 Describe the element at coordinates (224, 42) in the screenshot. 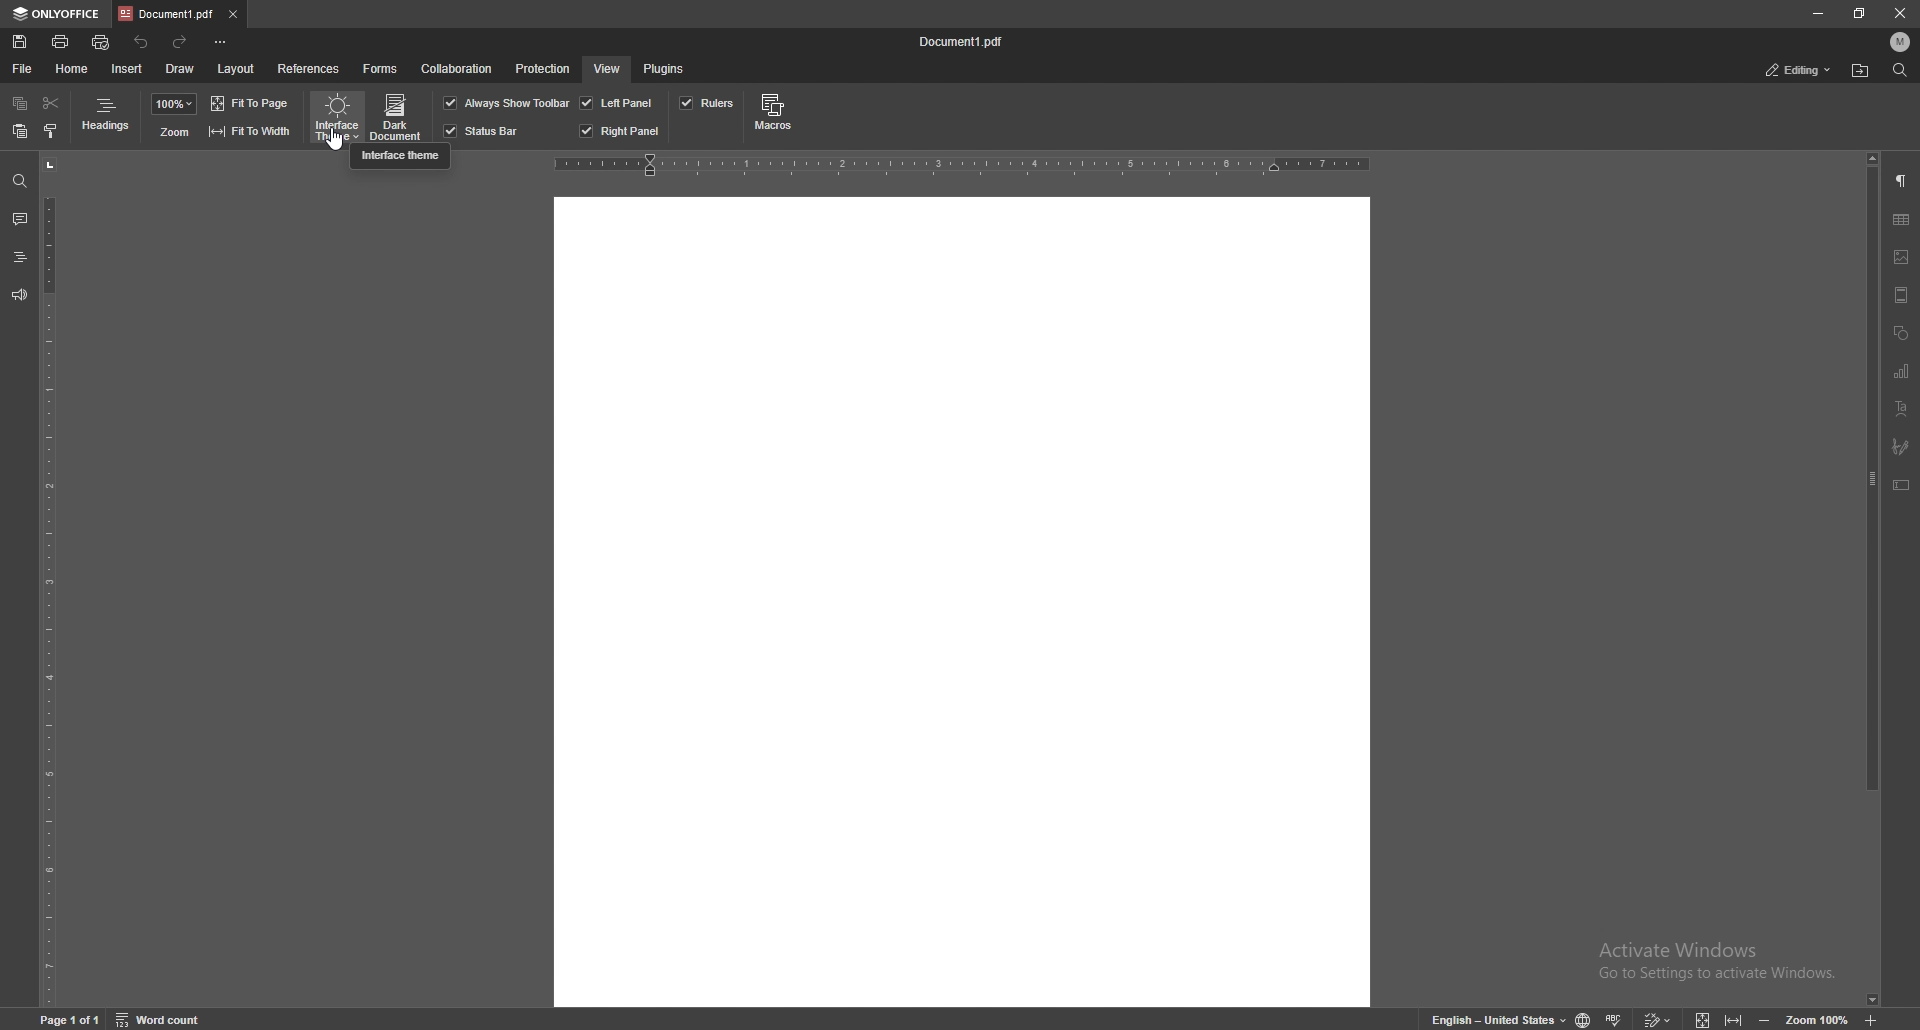

I see `customize toolbar` at that location.